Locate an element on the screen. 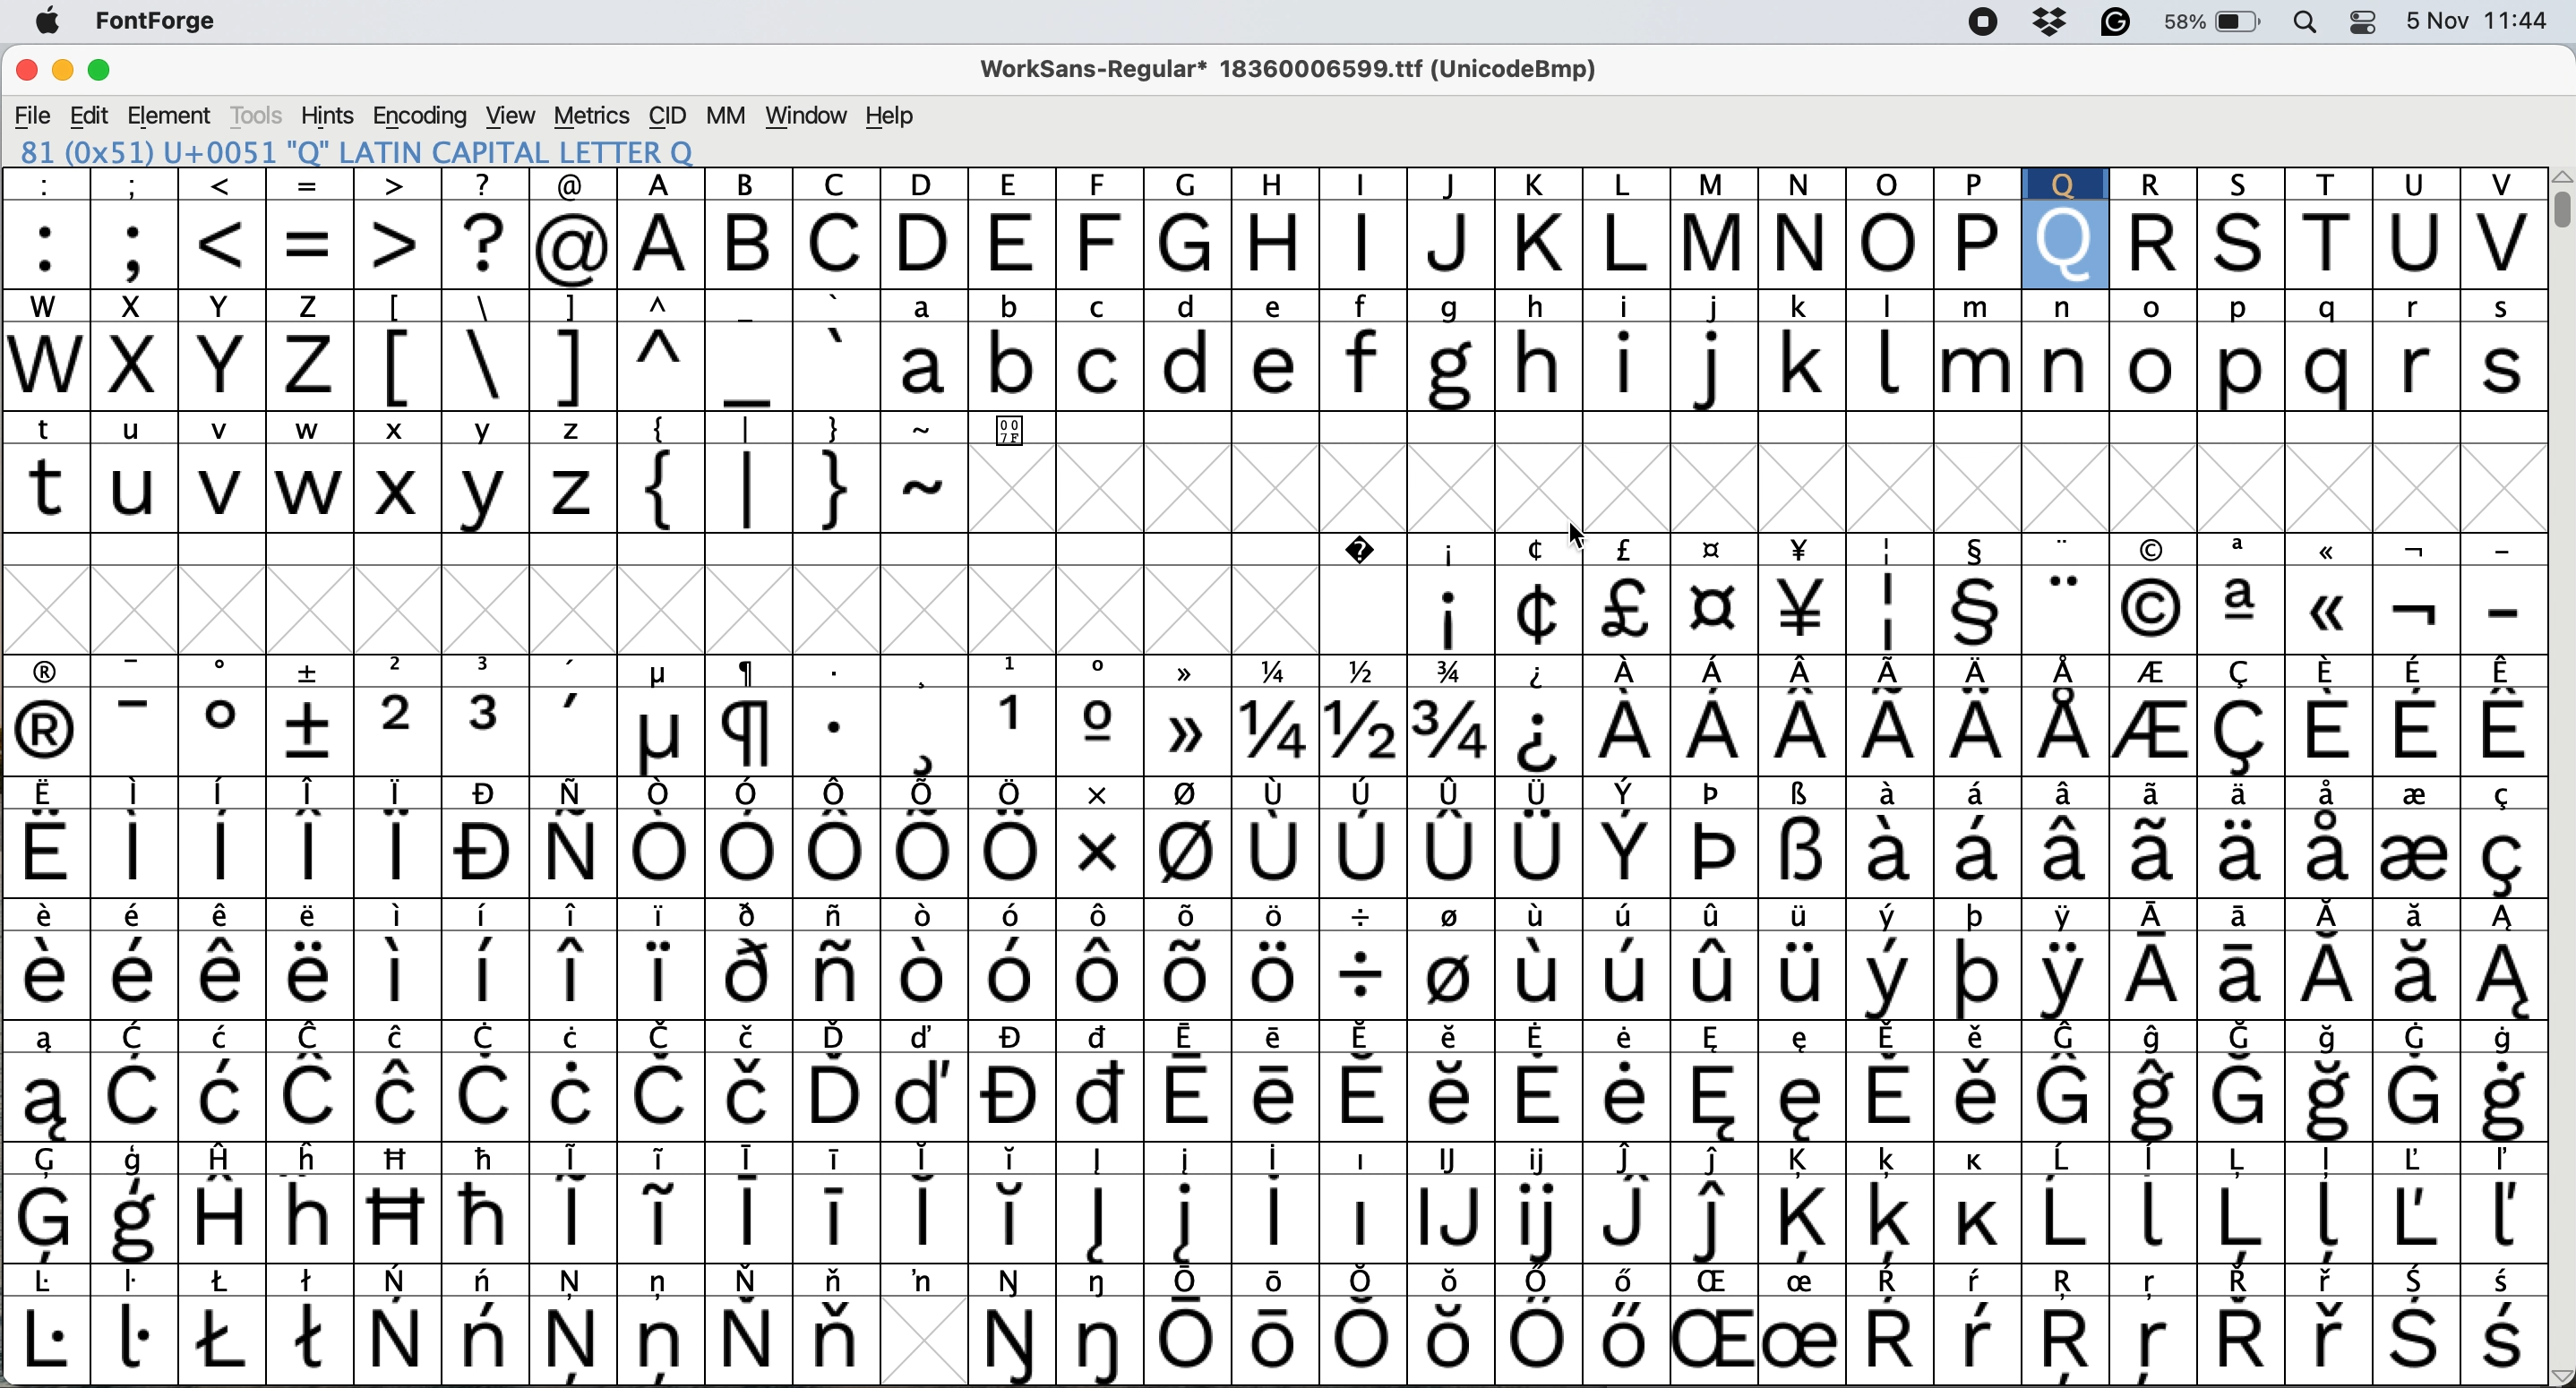 The height and width of the screenshot is (1388, 2576). text is located at coordinates (1282, 1156).